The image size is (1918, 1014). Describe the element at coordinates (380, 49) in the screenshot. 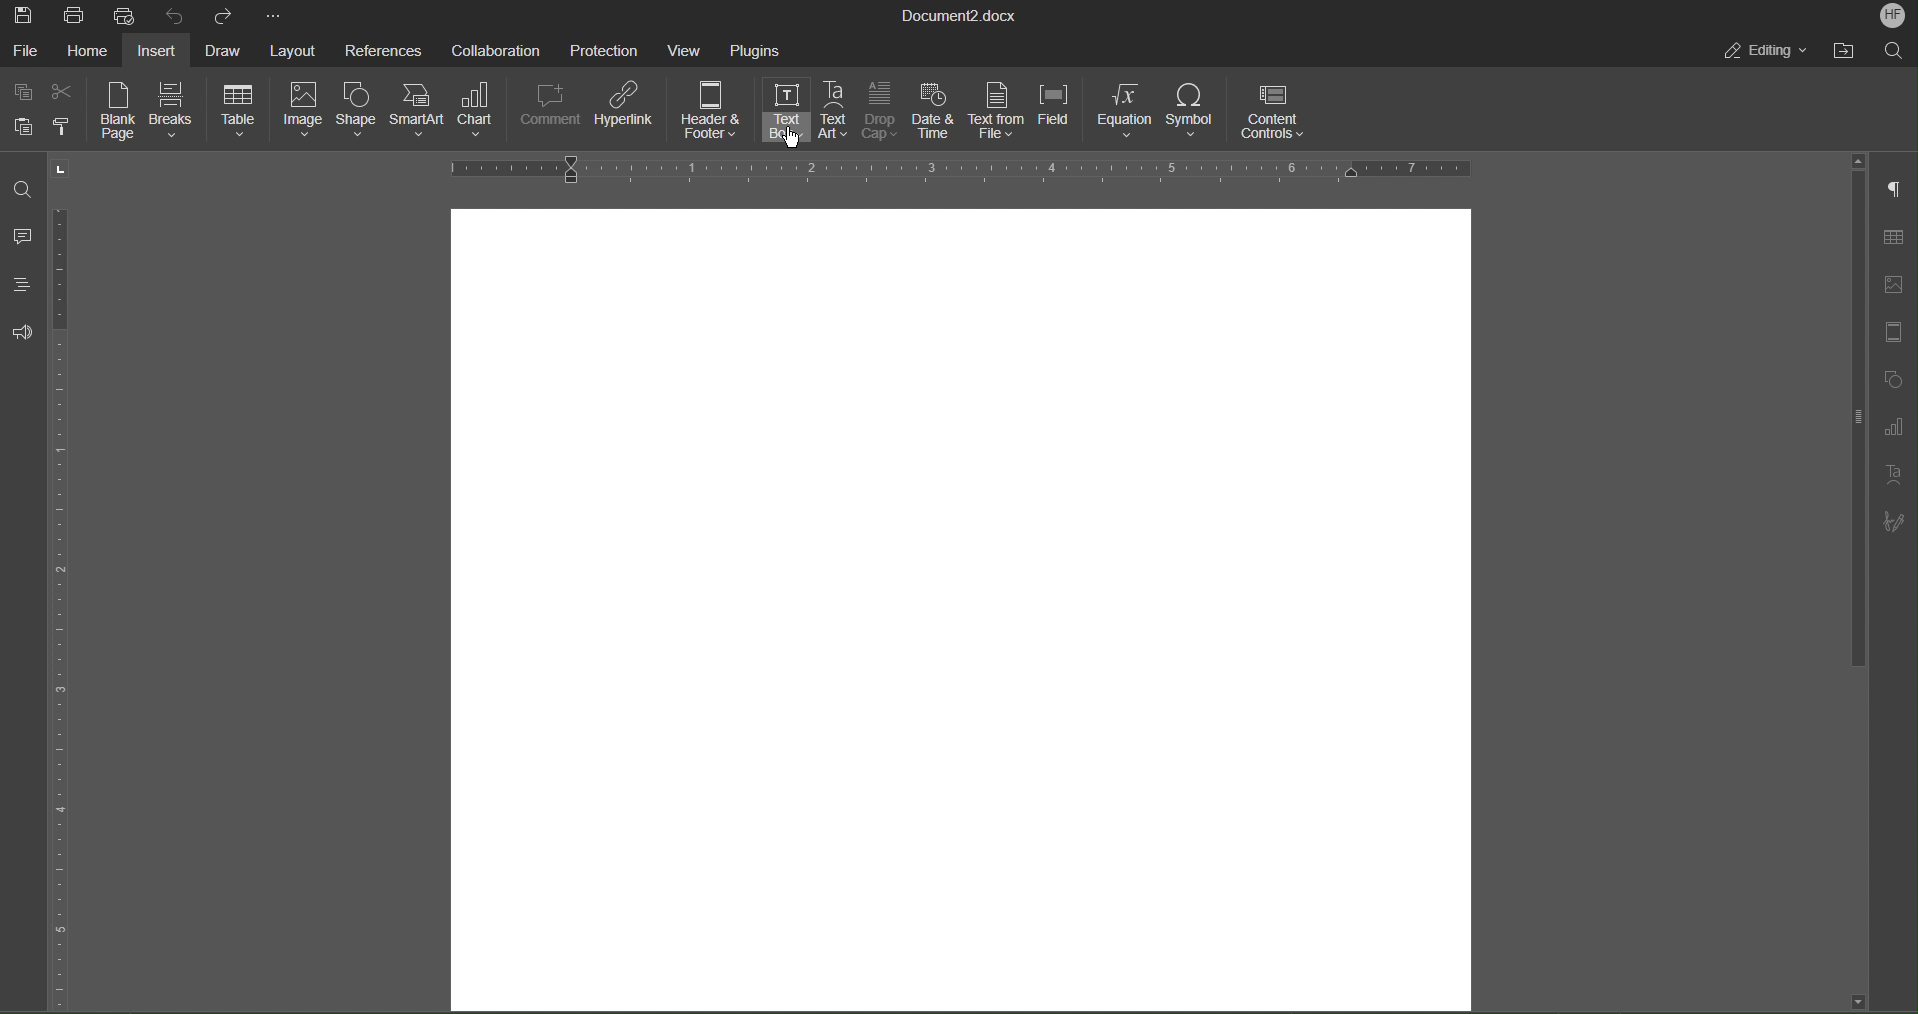

I see `References` at that location.